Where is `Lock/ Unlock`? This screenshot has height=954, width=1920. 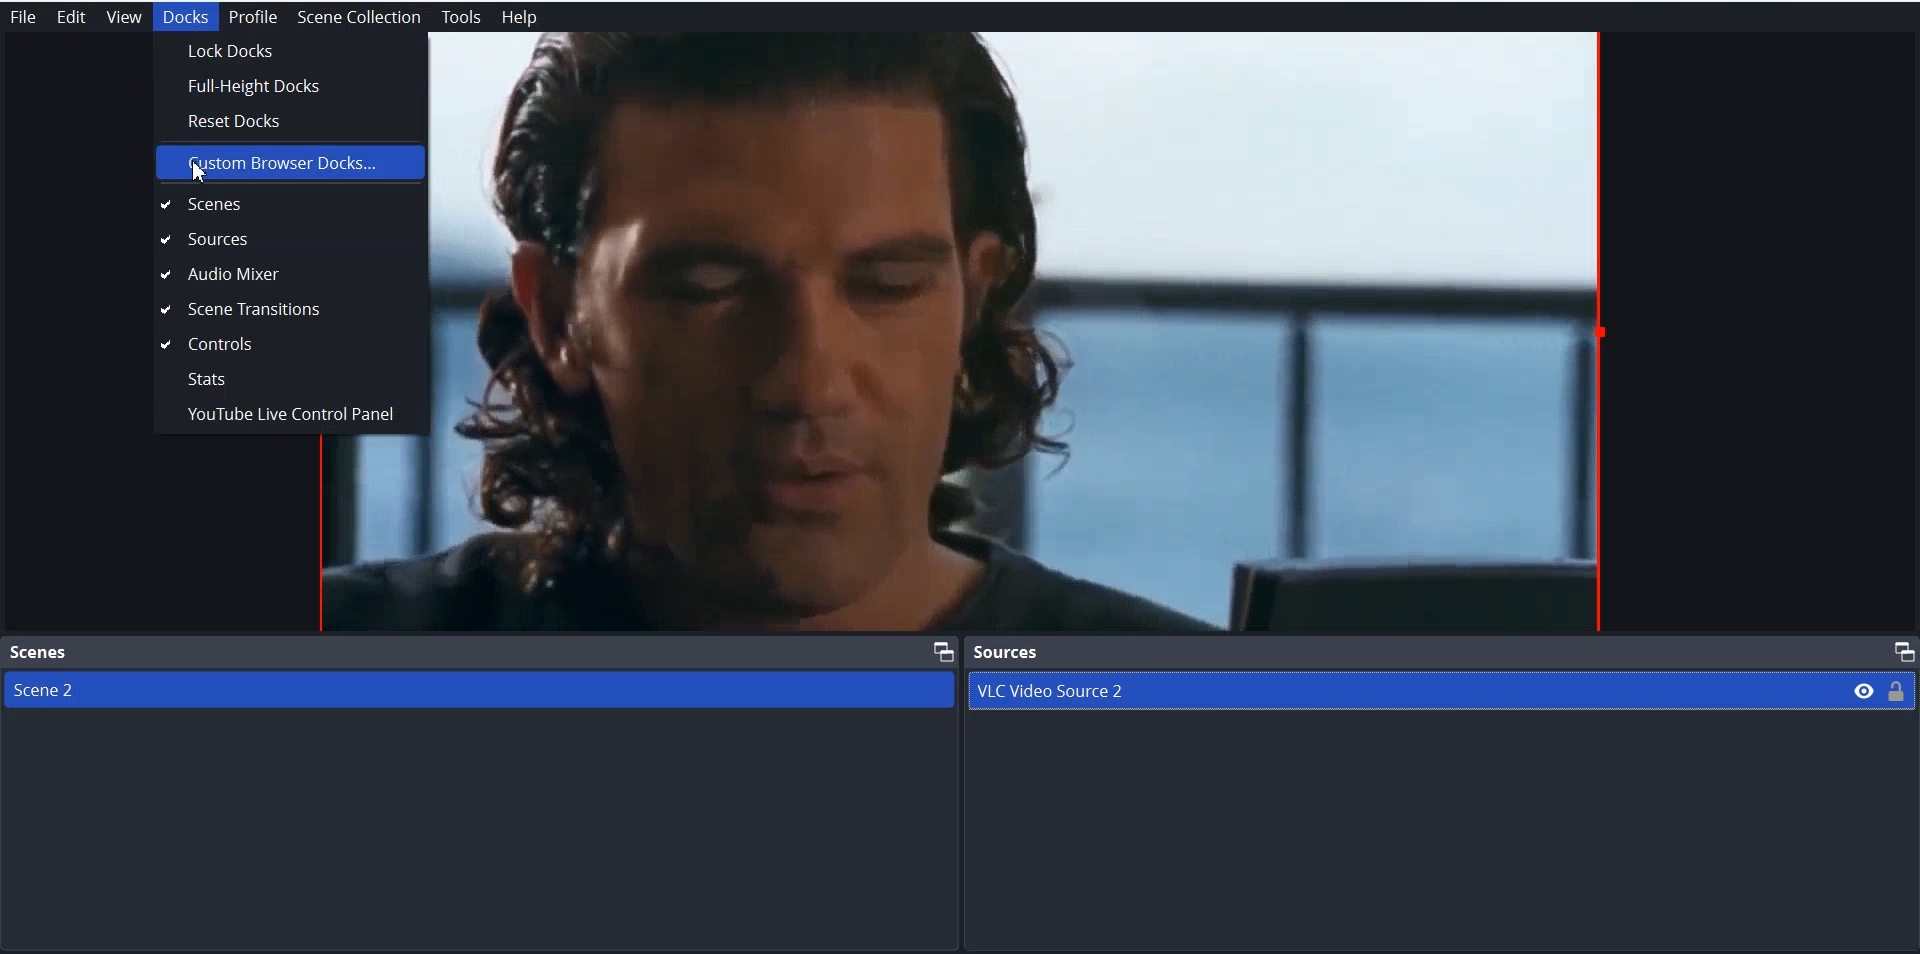 Lock/ Unlock is located at coordinates (1897, 690).